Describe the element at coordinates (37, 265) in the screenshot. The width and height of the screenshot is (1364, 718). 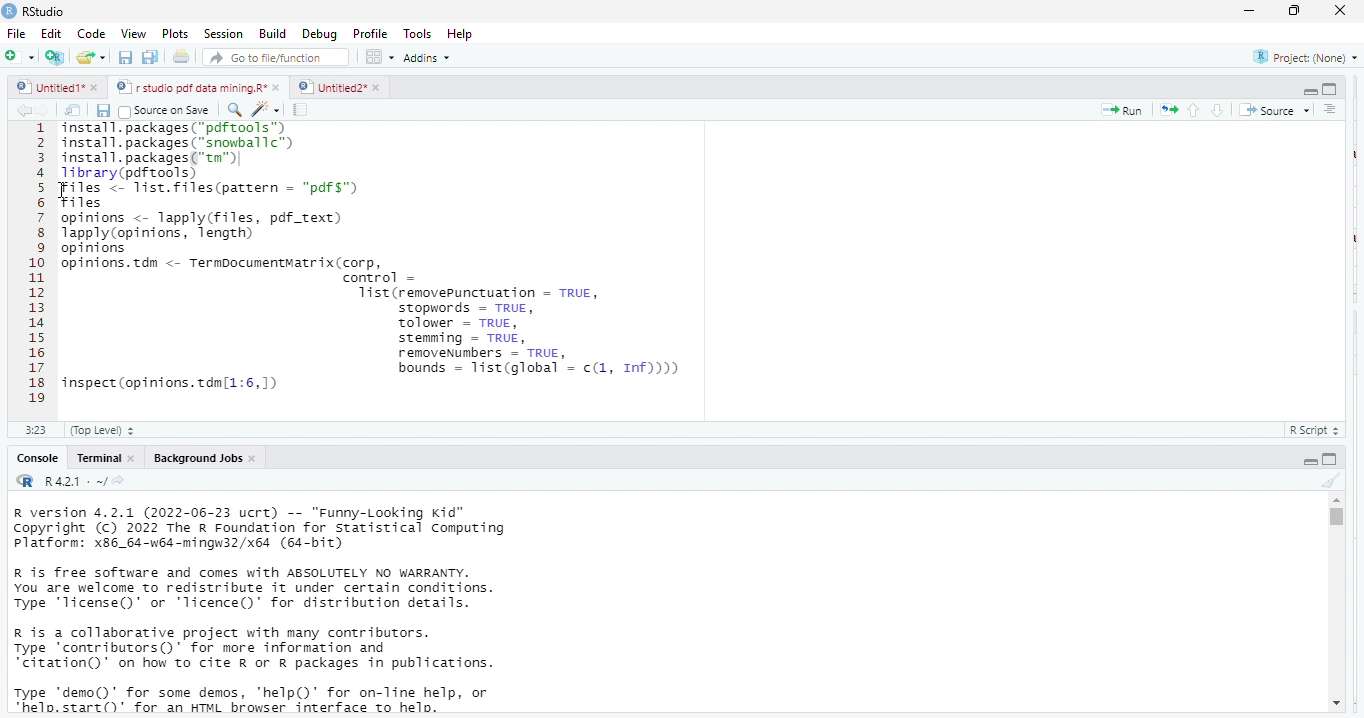
I see `123a5E78910111213141516171819` at that location.